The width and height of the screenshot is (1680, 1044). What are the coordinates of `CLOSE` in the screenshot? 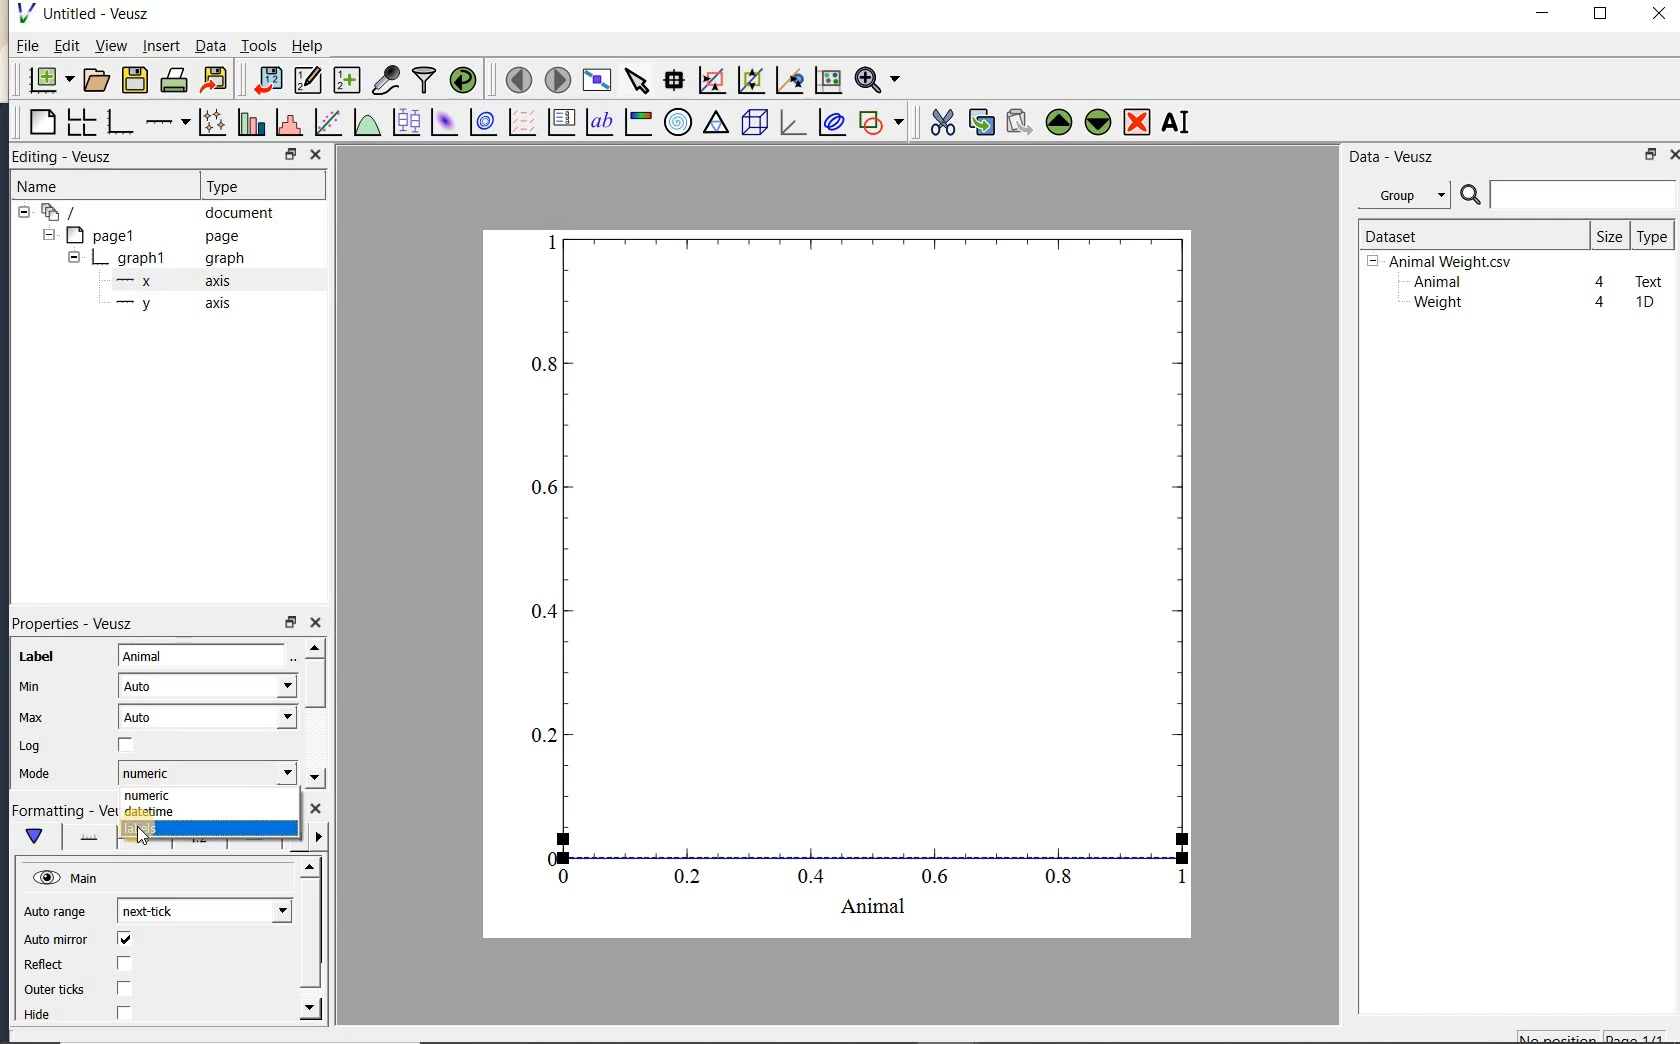 It's located at (315, 154).